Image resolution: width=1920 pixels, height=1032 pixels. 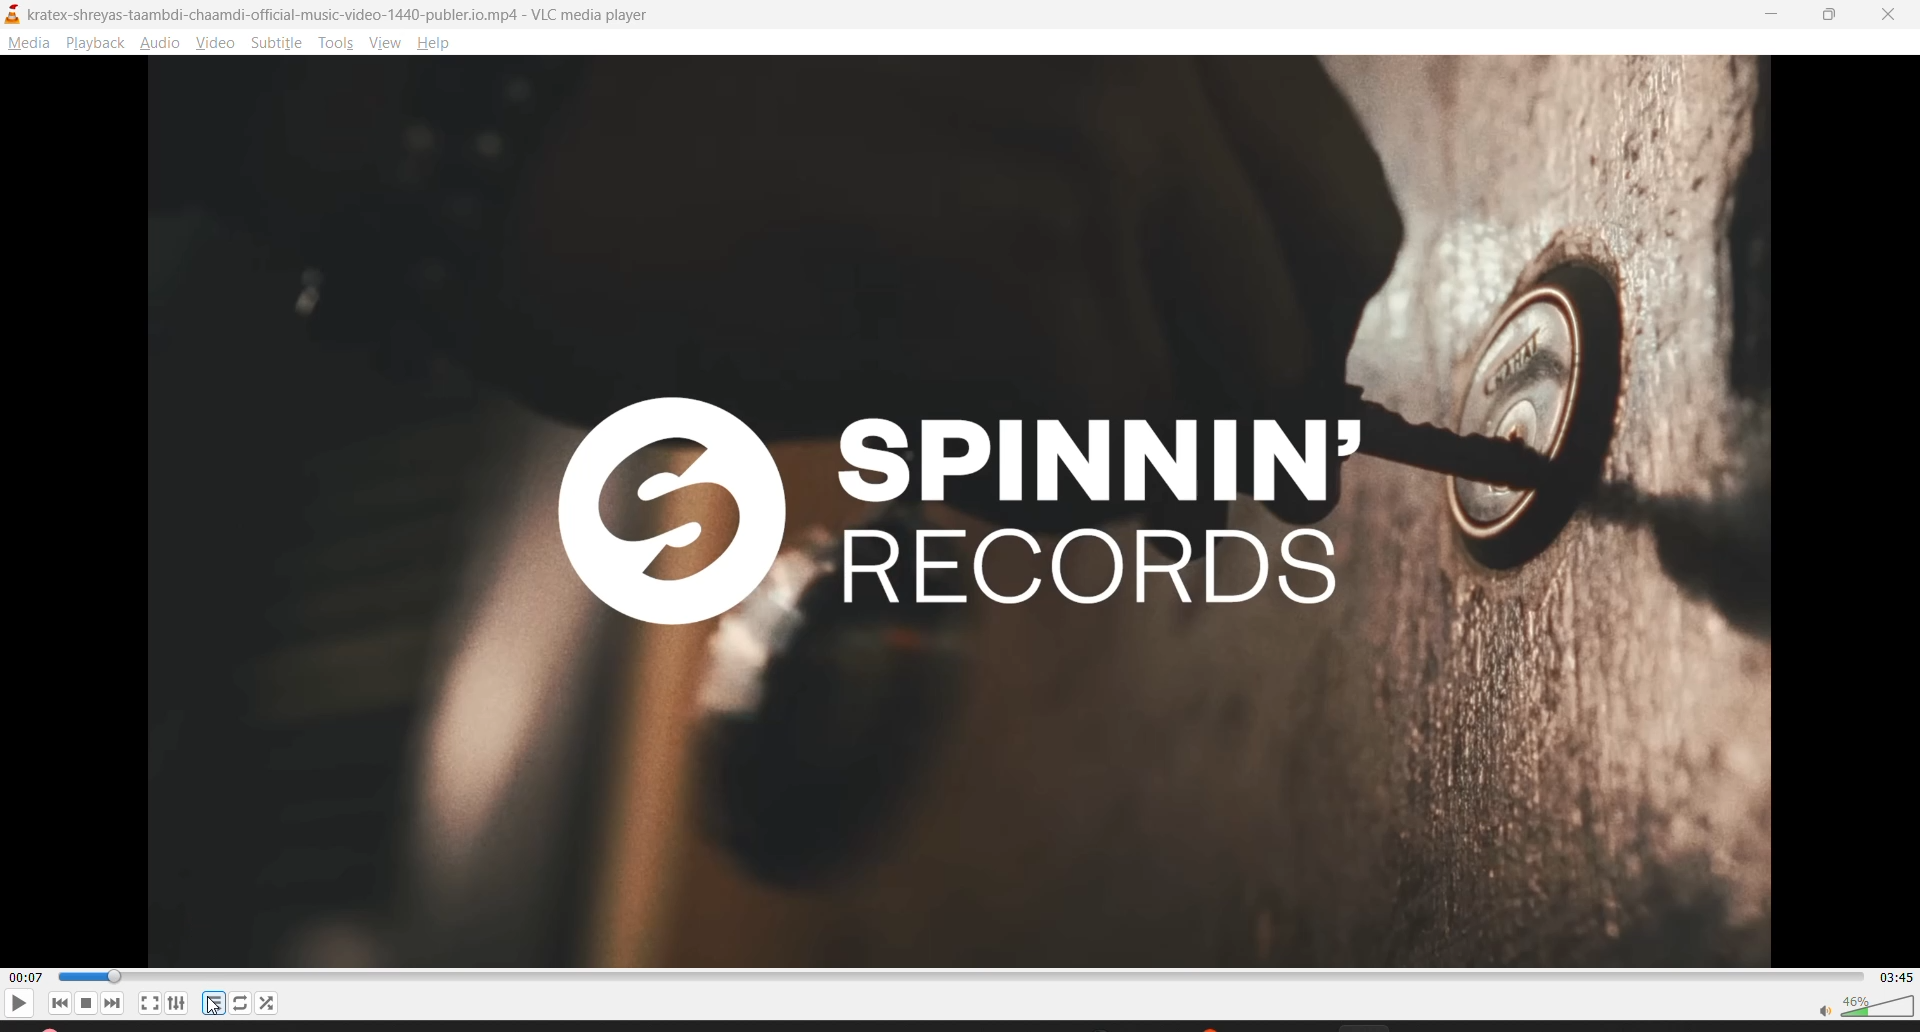 I want to click on minimize, so click(x=1776, y=18).